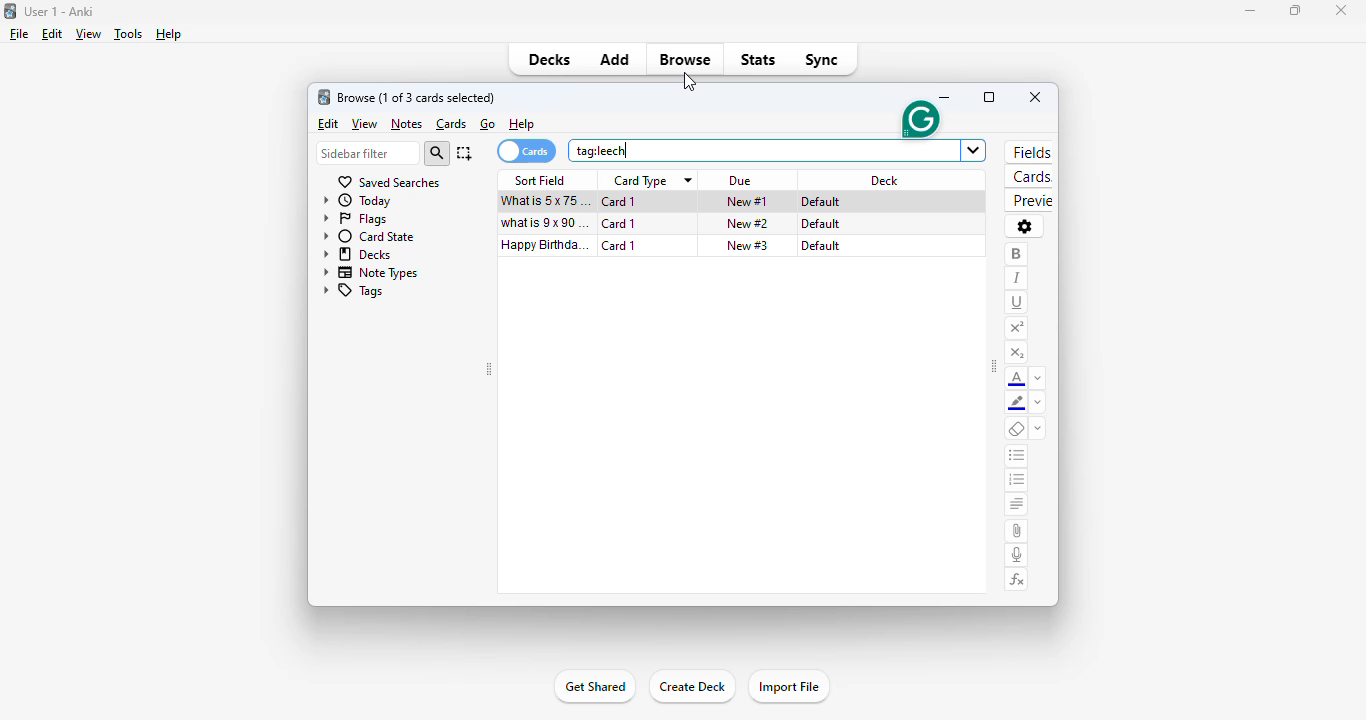 Image resolution: width=1366 pixels, height=720 pixels. Describe the element at coordinates (1016, 554) in the screenshot. I see `record audio` at that location.